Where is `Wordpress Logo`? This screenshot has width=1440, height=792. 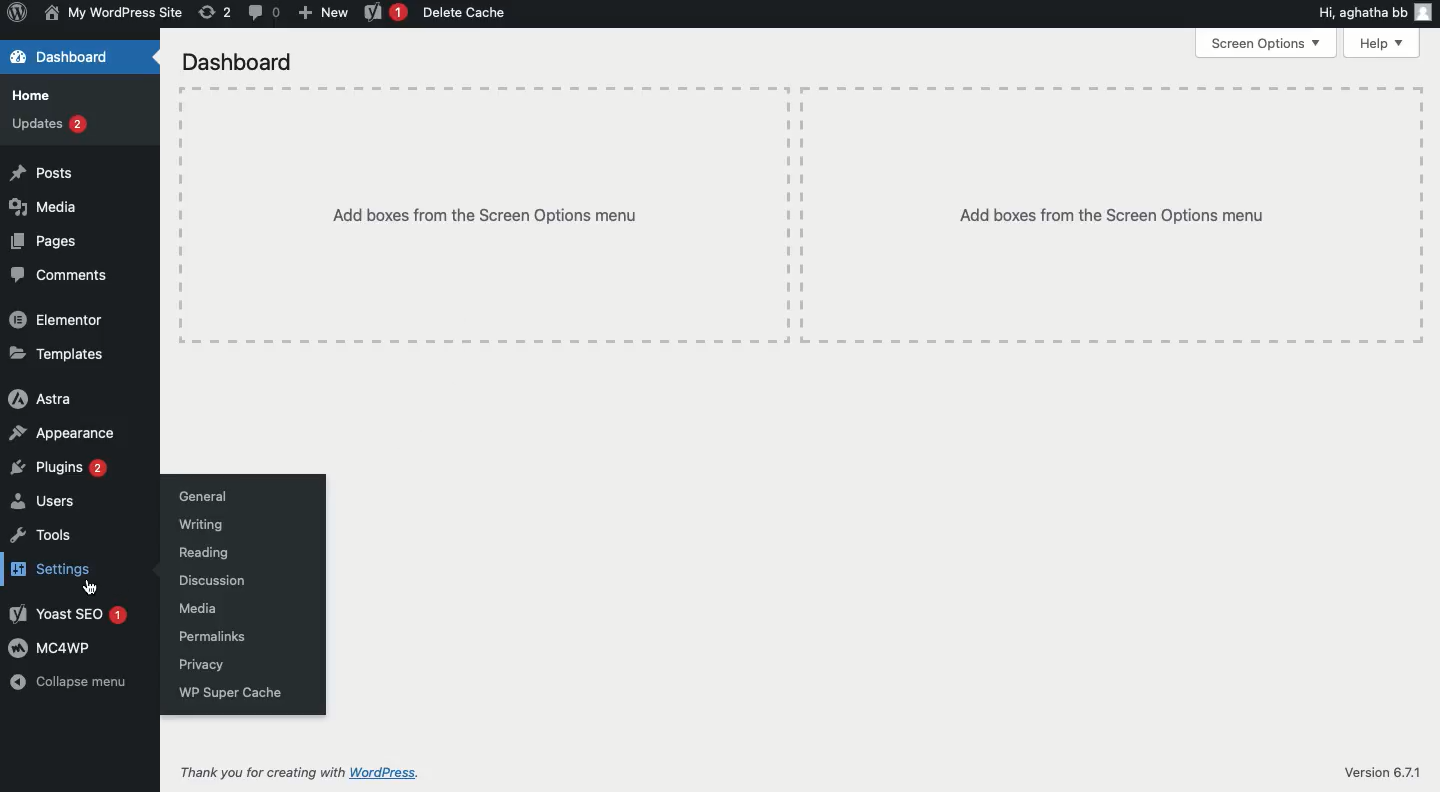 Wordpress Logo is located at coordinates (15, 14).